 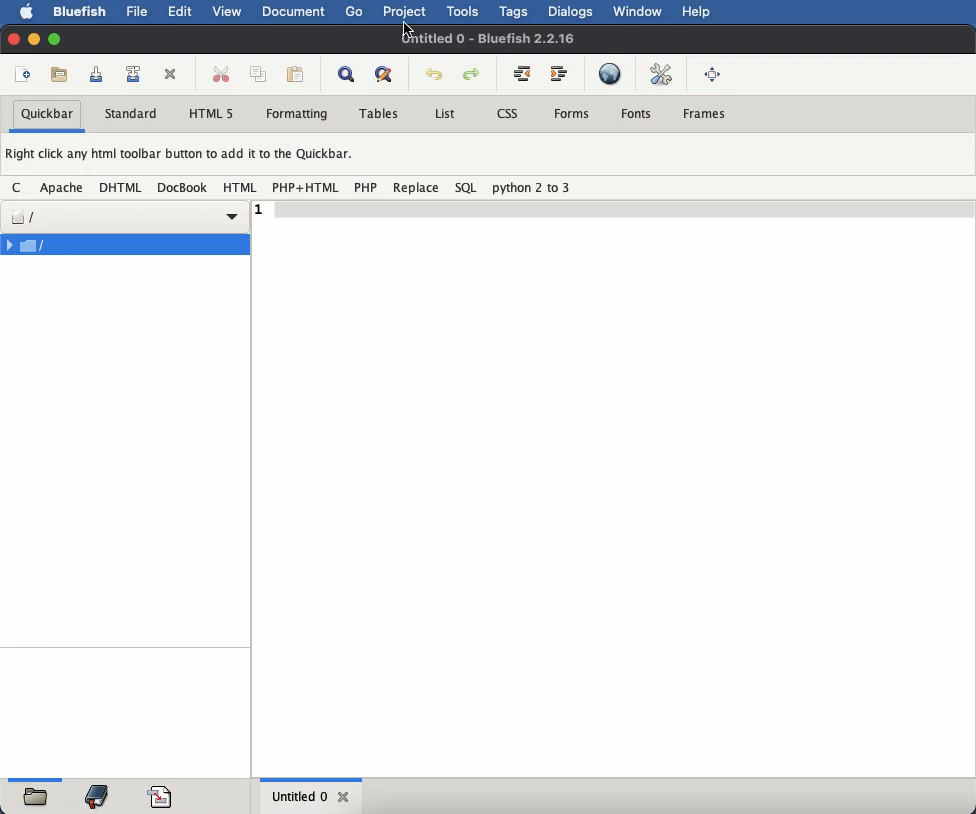 What do you see at coordinates (20, 188) in the screenshot?
I see `c` at bounding box center [20, 188].